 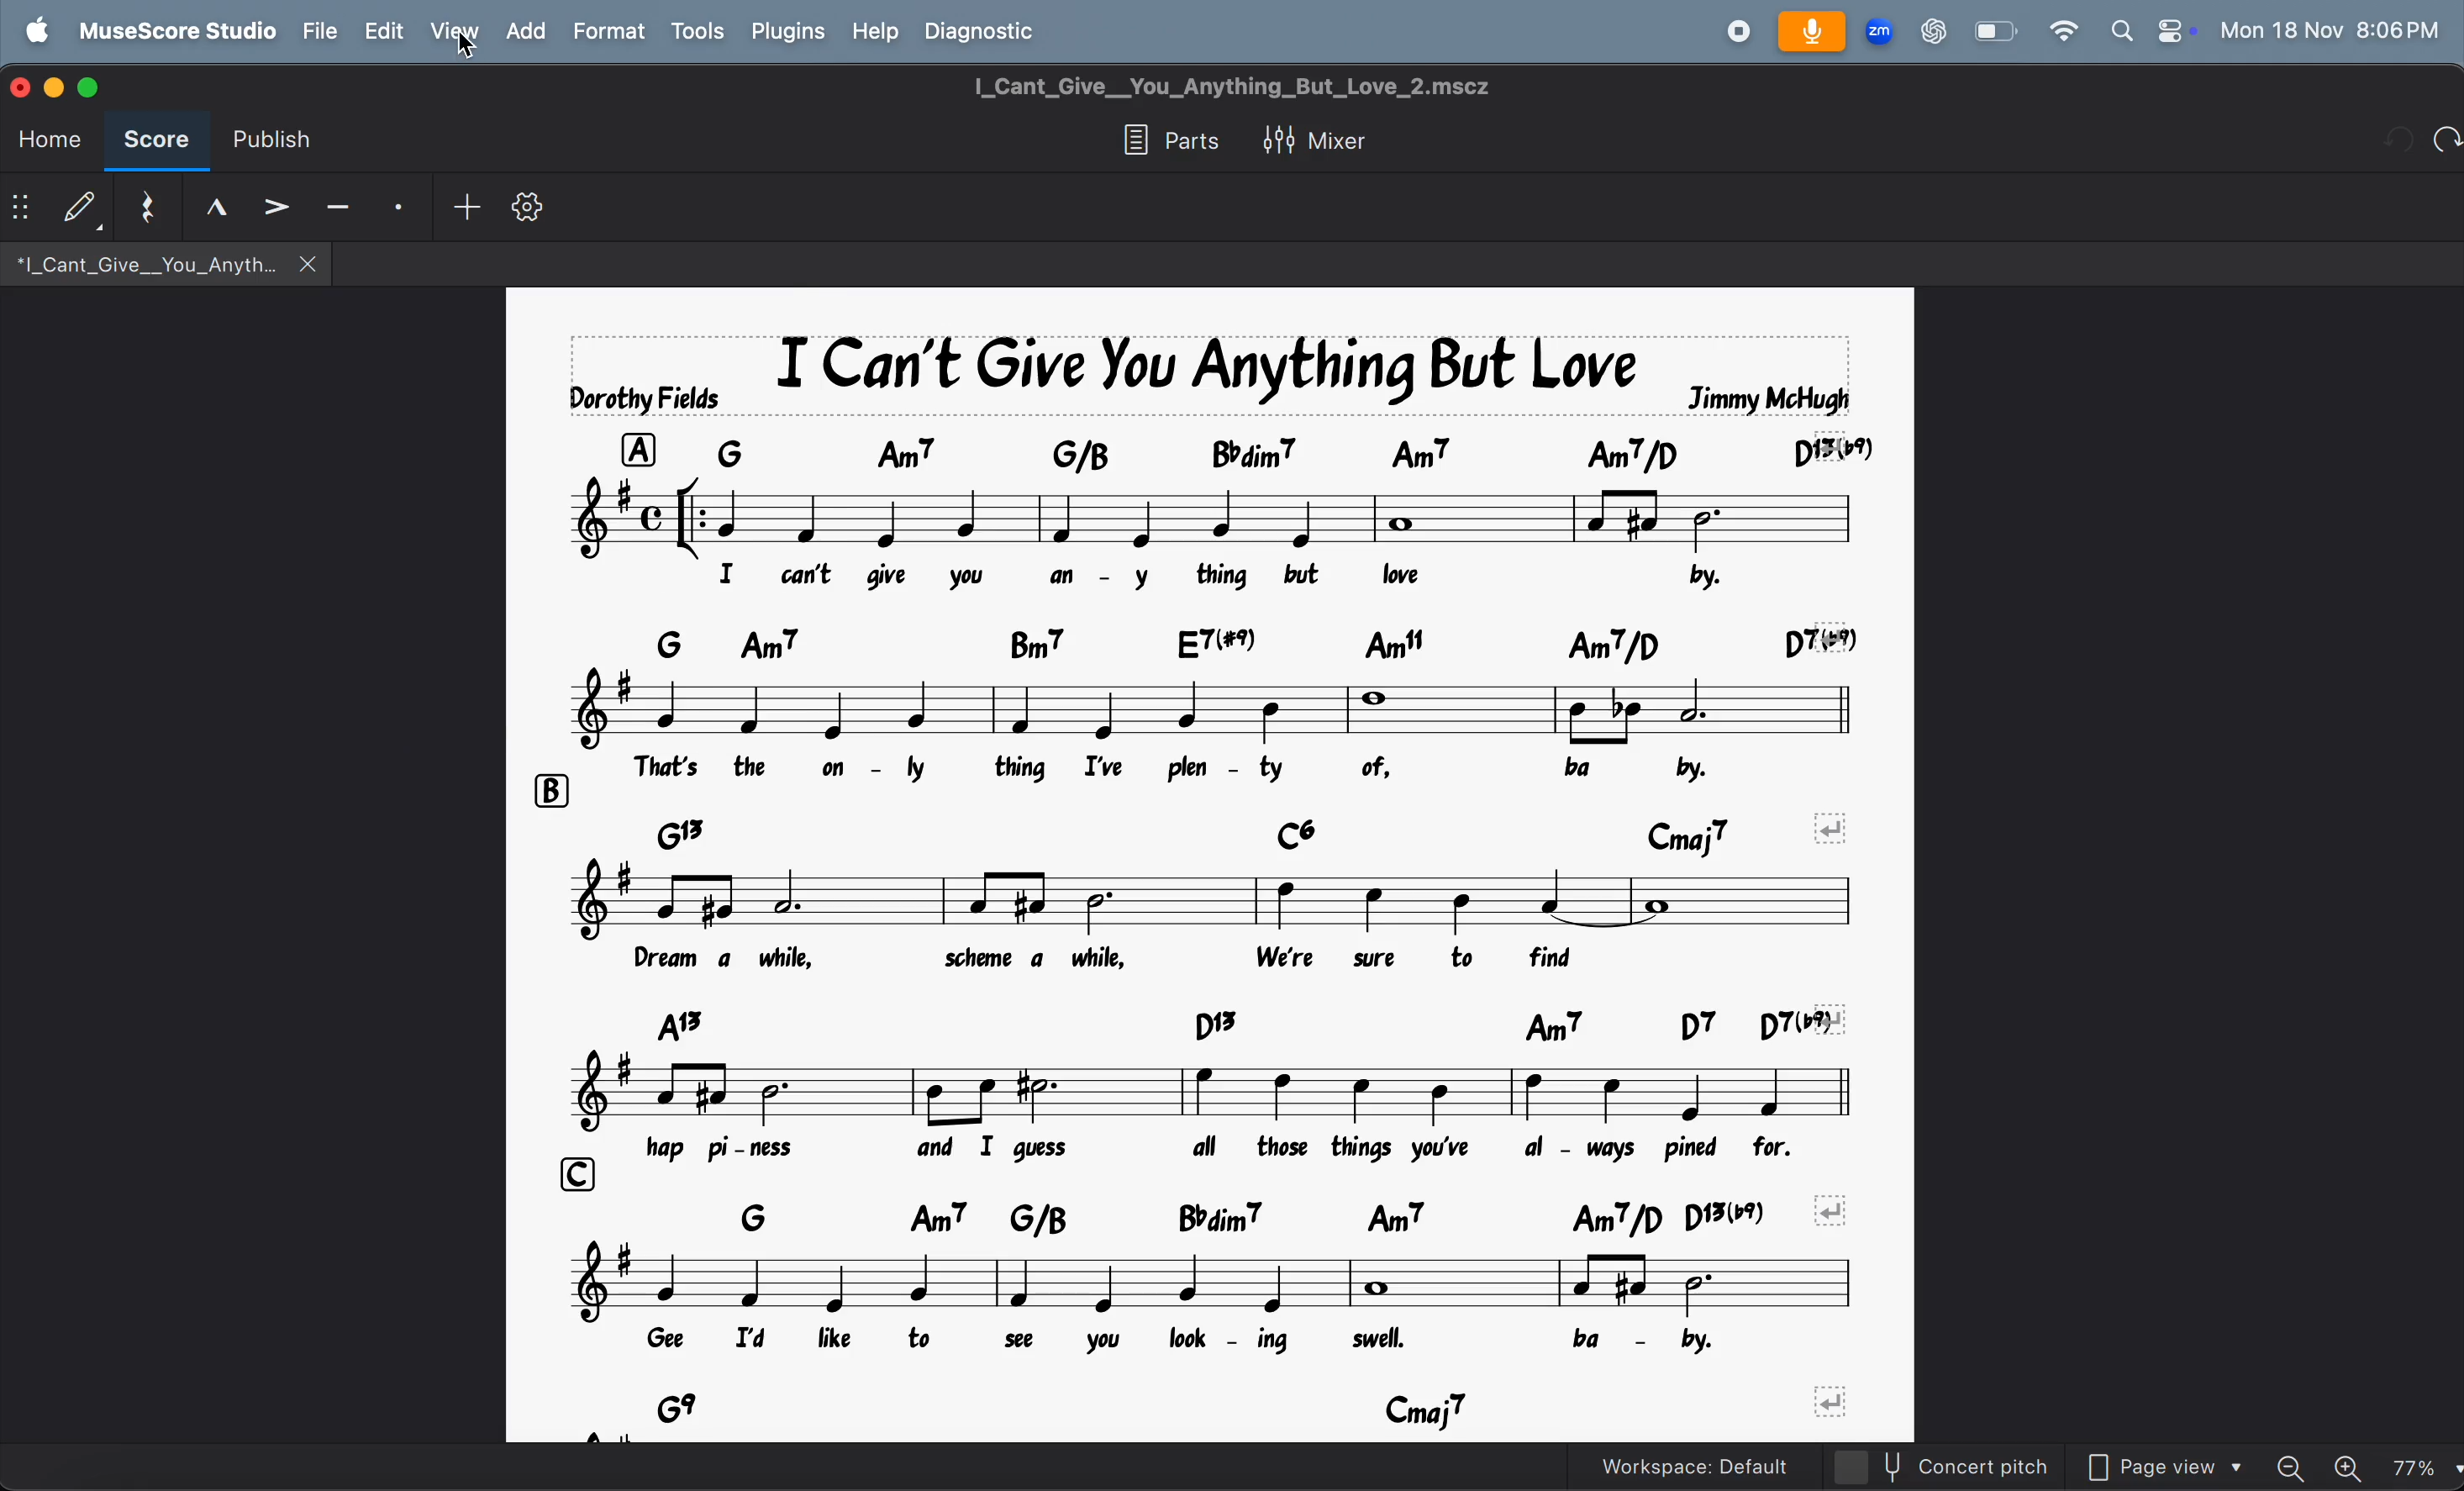 I want to click on parts, so click(x=1166, y=140).